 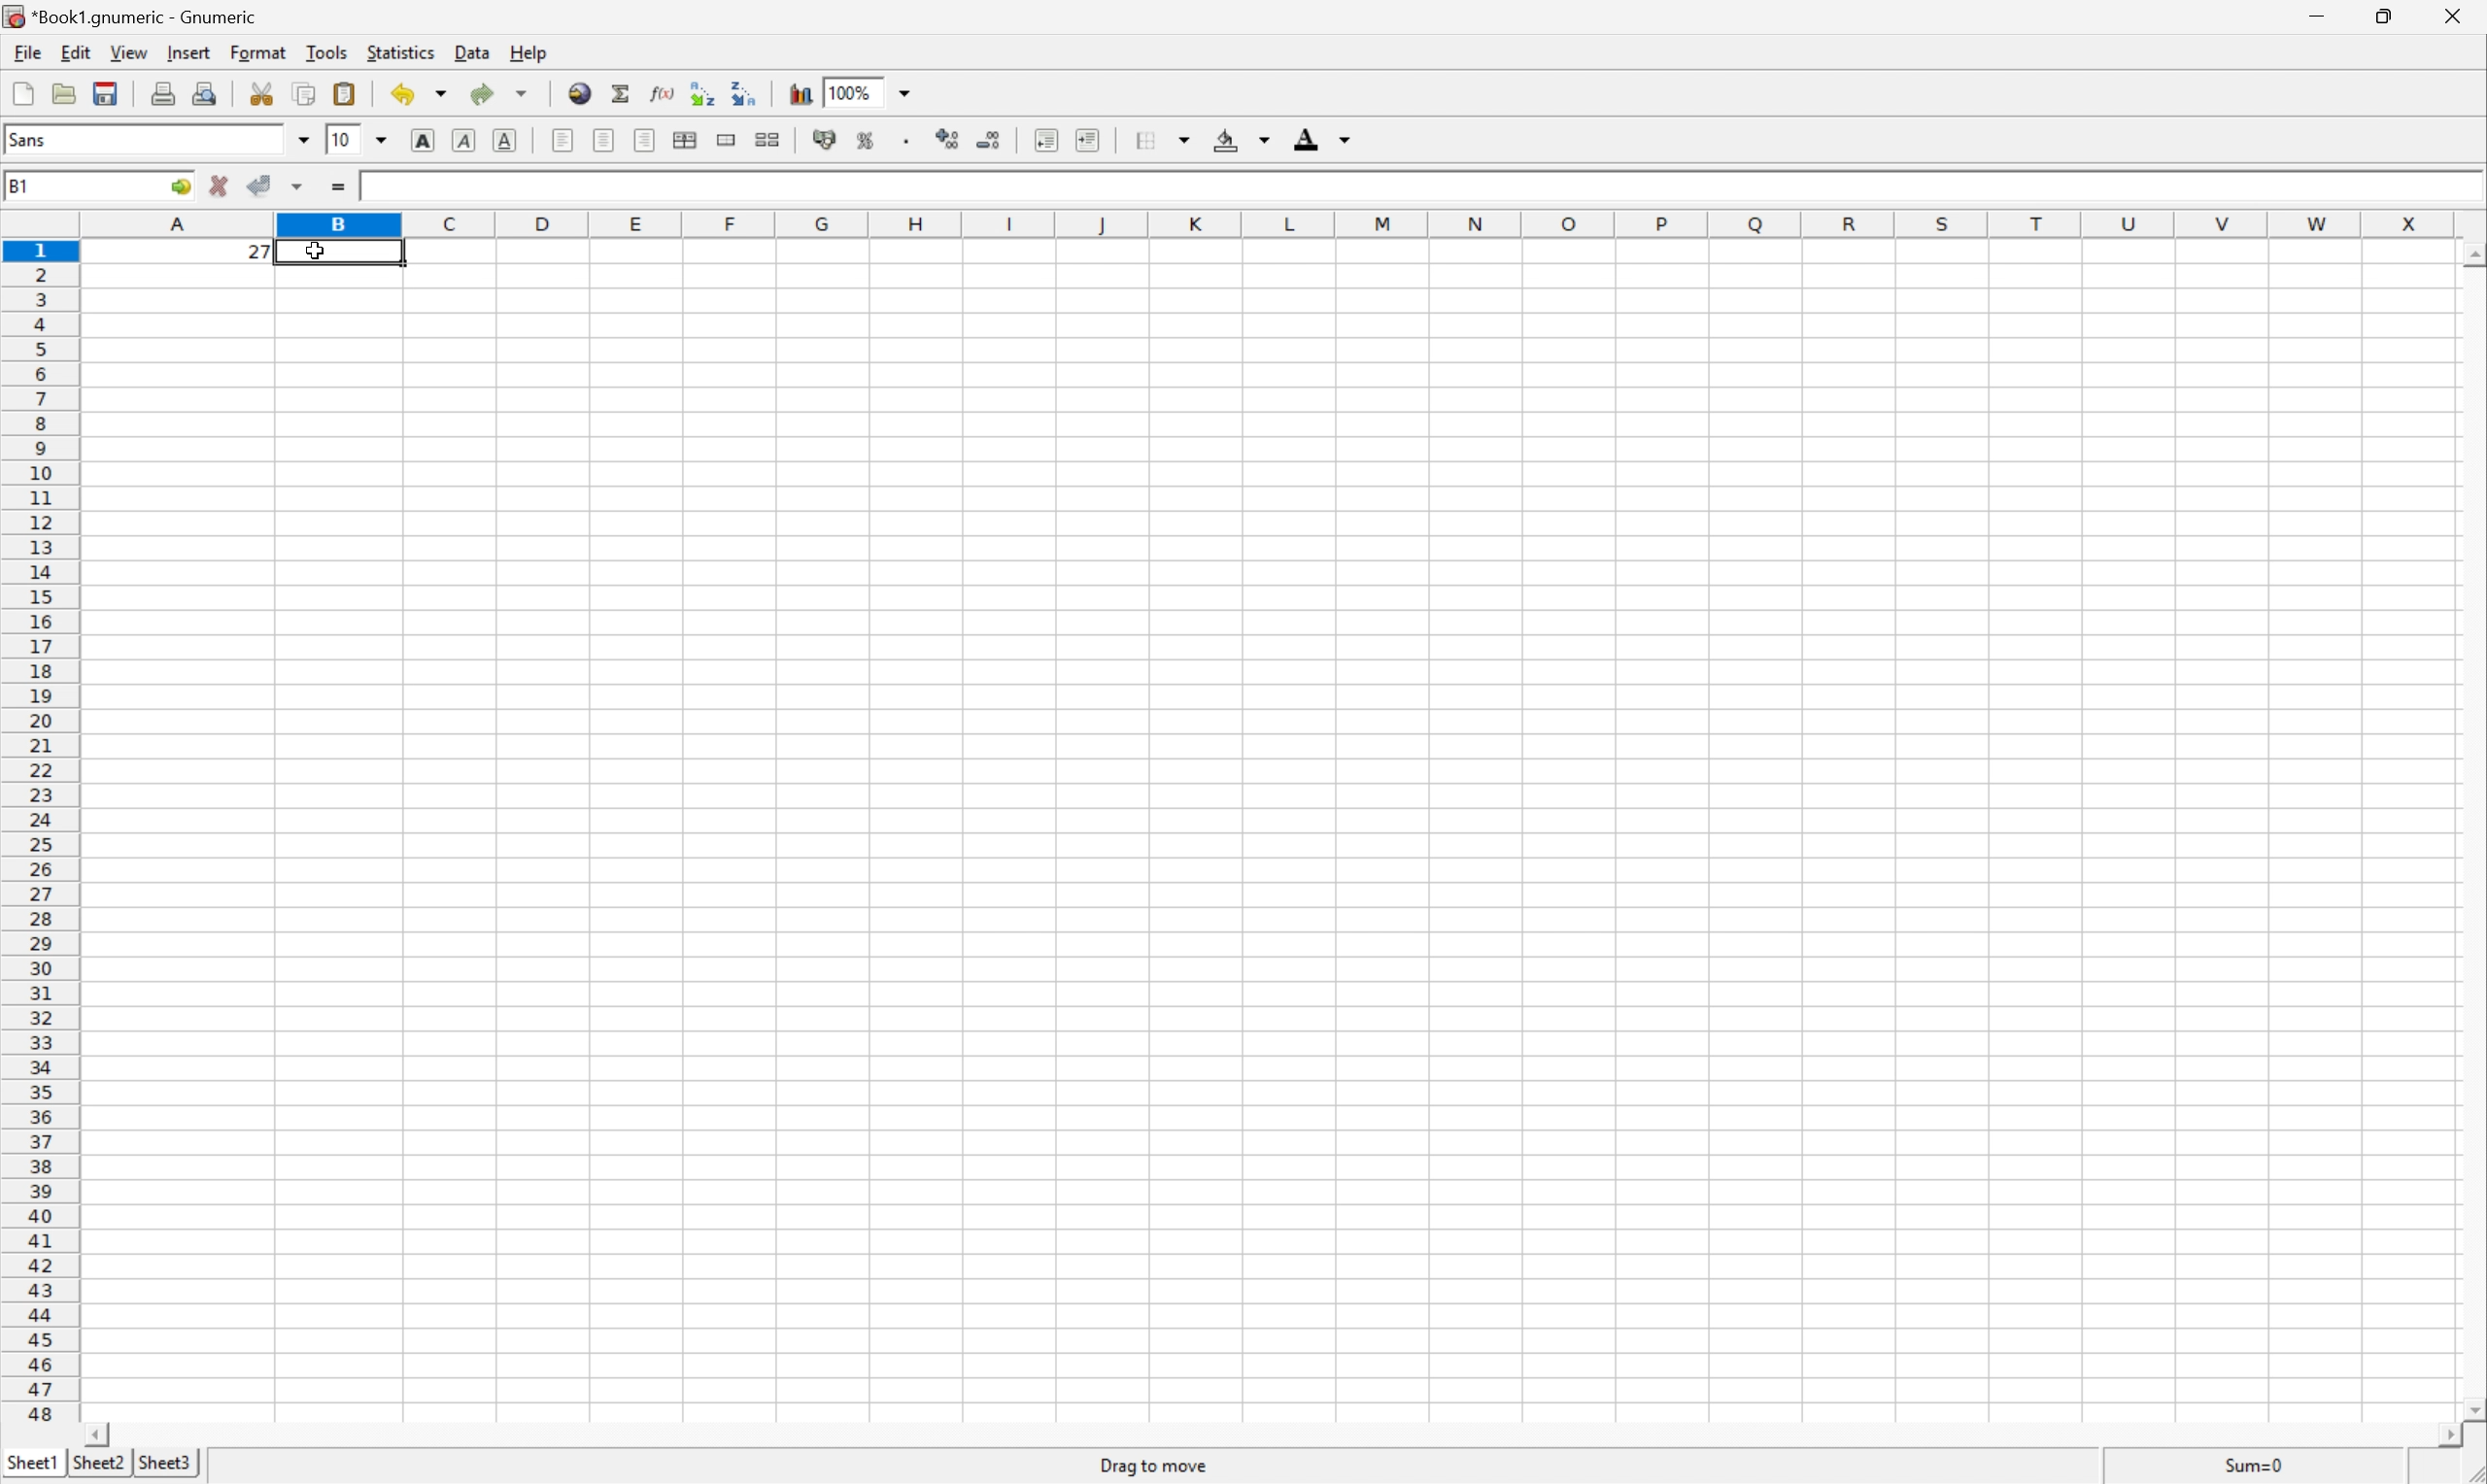 I want to click on Help, so click(x=530, y=53).